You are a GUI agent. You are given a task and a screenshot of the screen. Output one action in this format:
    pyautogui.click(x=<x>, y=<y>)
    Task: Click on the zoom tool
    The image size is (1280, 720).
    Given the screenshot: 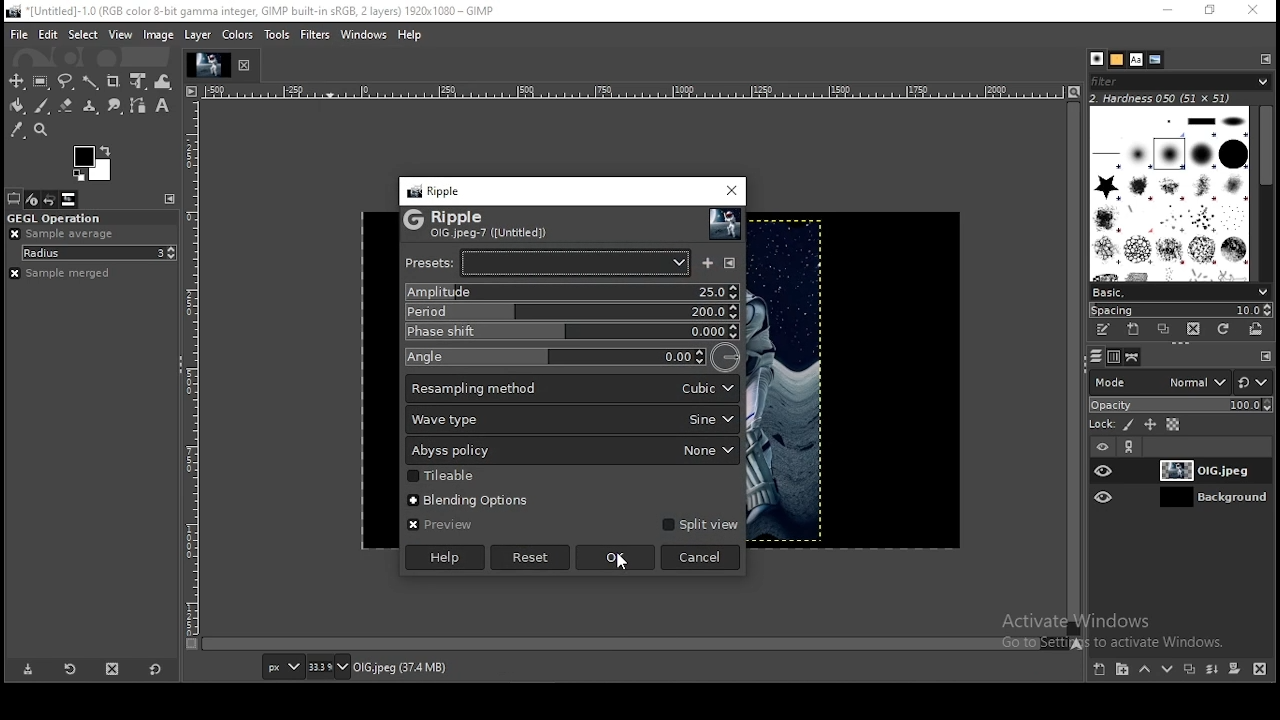 What is the action you would take?
    pyautogui.click(x=41, y=130)
    